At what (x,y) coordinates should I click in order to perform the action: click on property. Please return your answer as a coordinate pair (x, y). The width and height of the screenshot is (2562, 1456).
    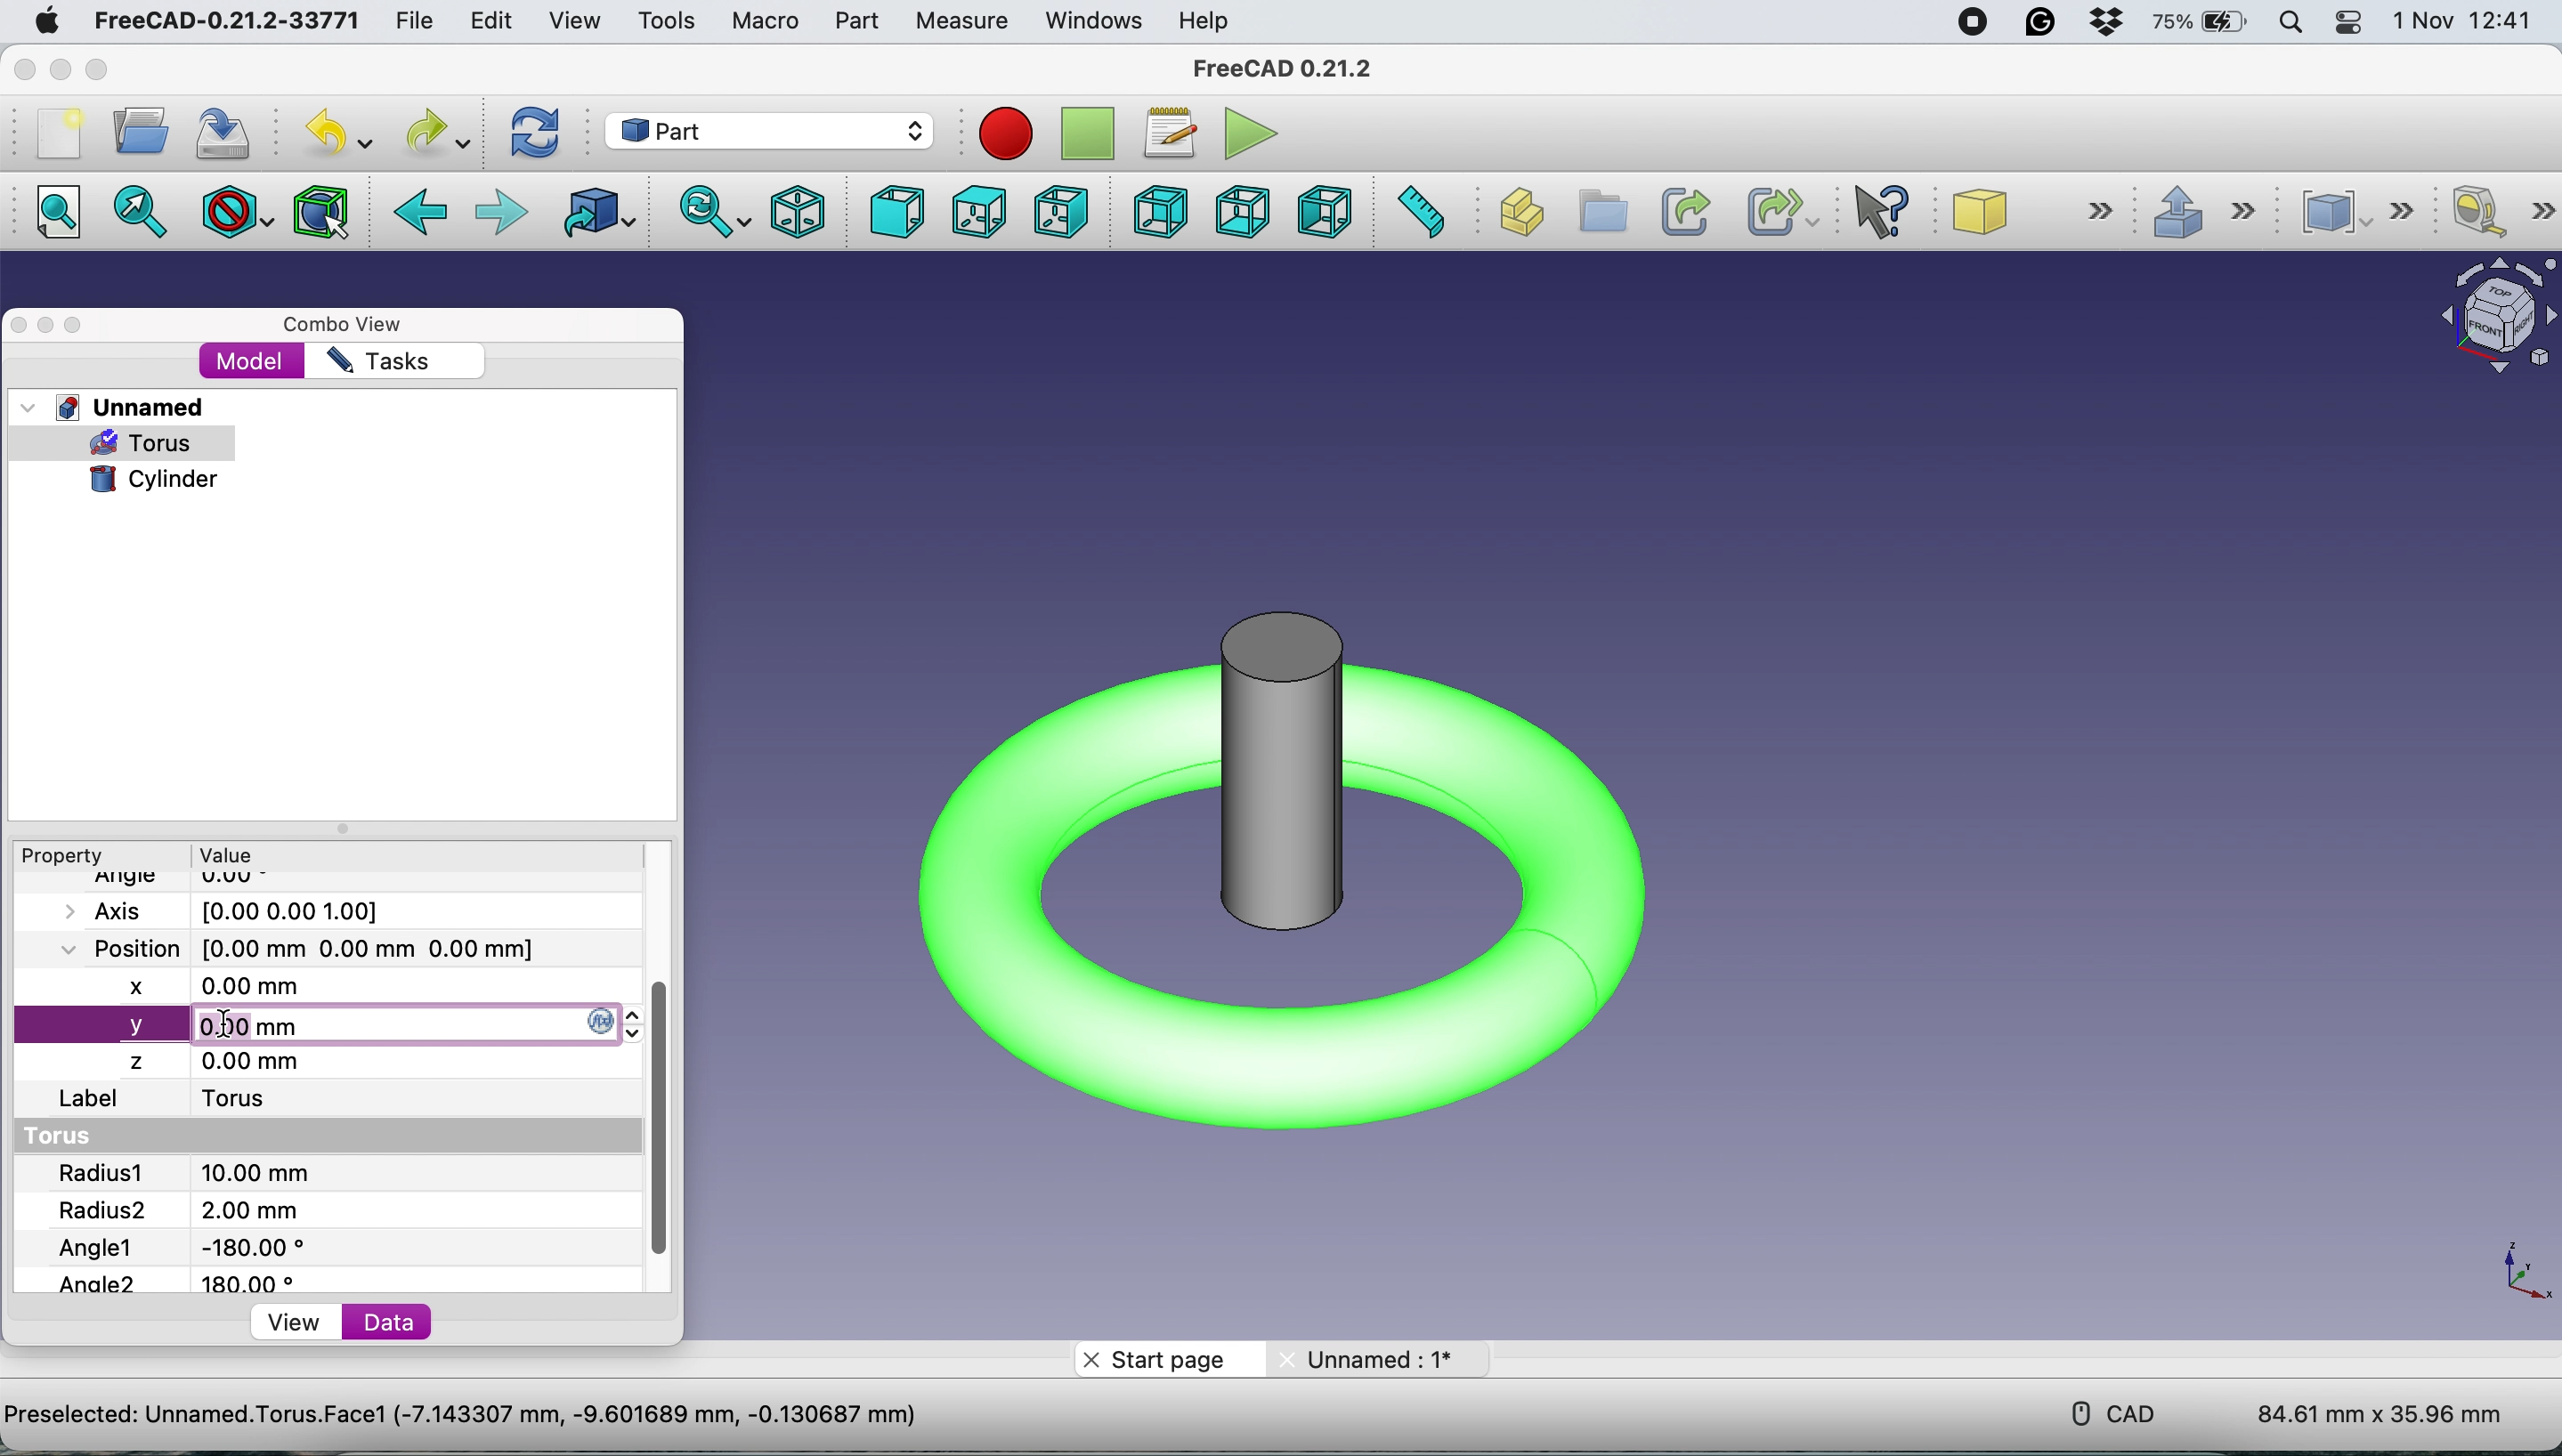
    Looking at the image, I should click on (71, 855).